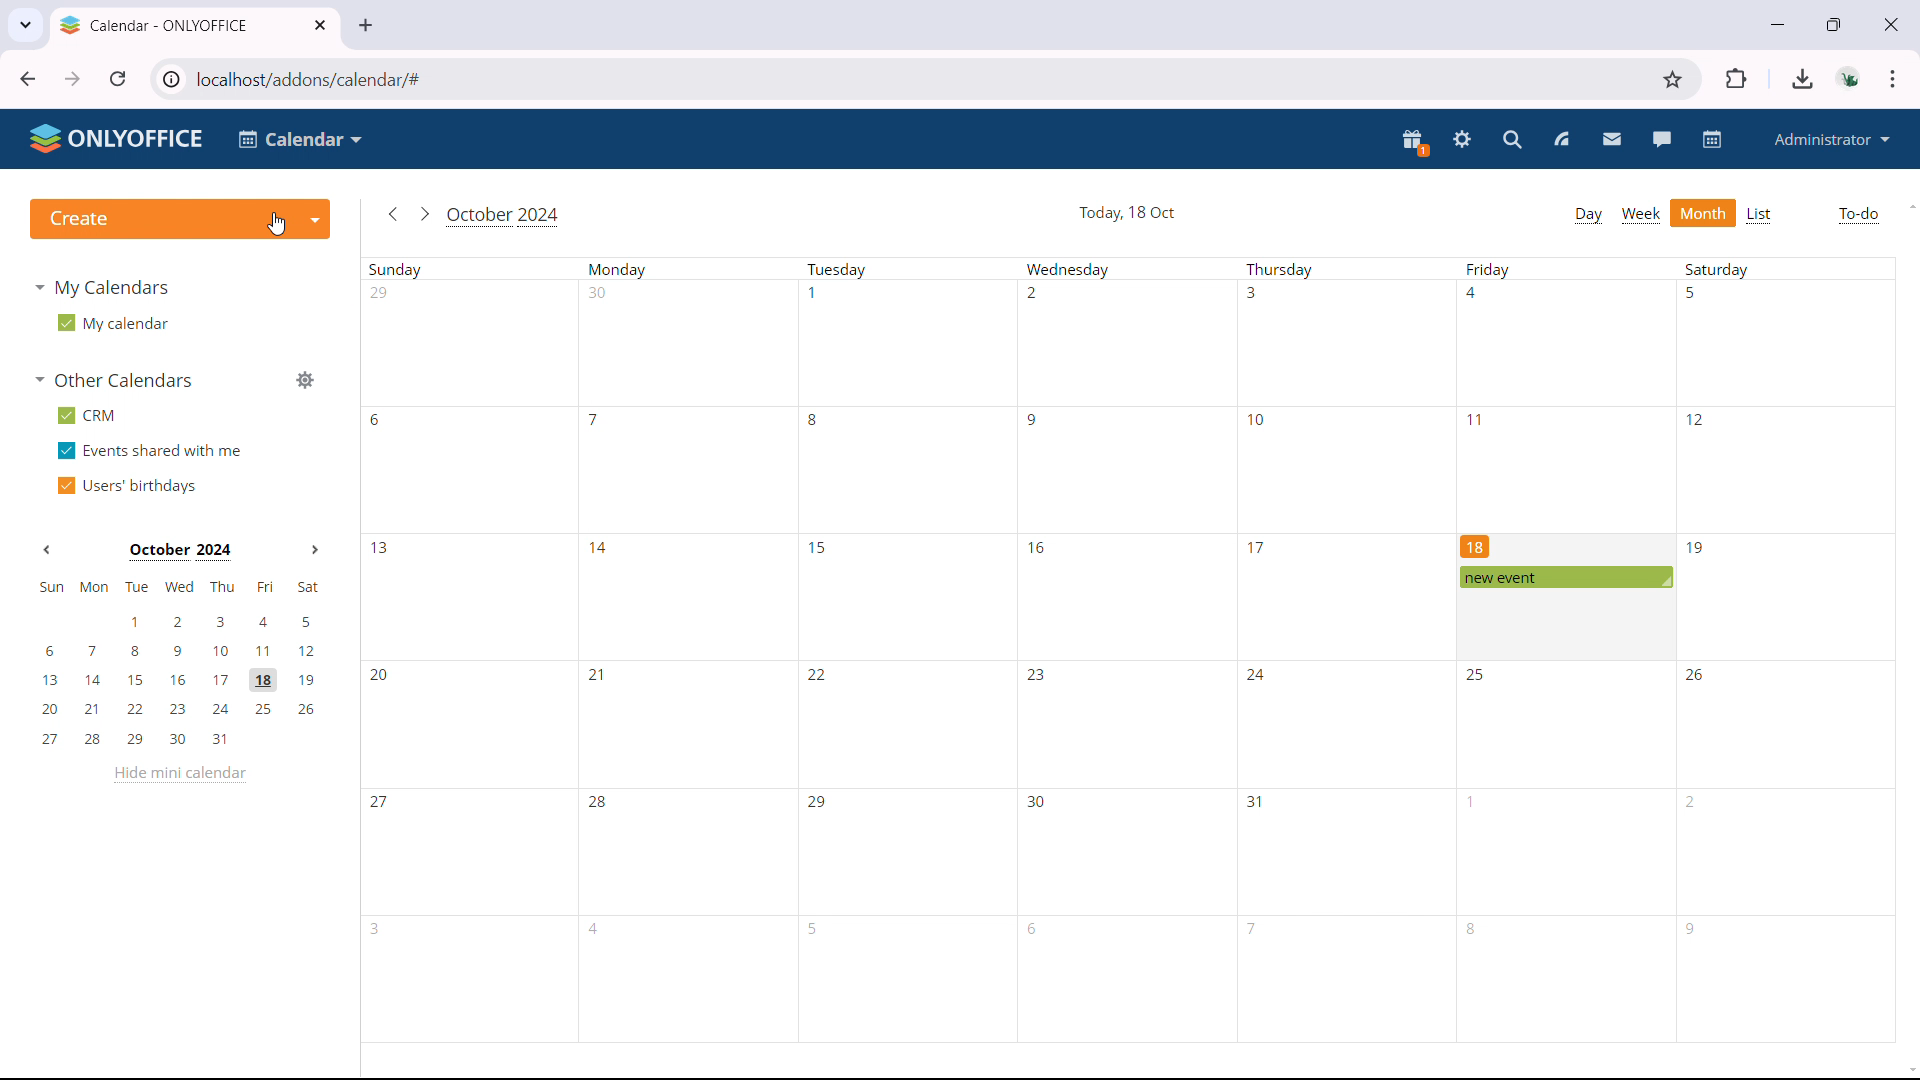 The width and height of the screenshot is (1920, 1080). Describe the element at coordinates (129, 486) in the screenshot. I see `users' birthdays` at that location.